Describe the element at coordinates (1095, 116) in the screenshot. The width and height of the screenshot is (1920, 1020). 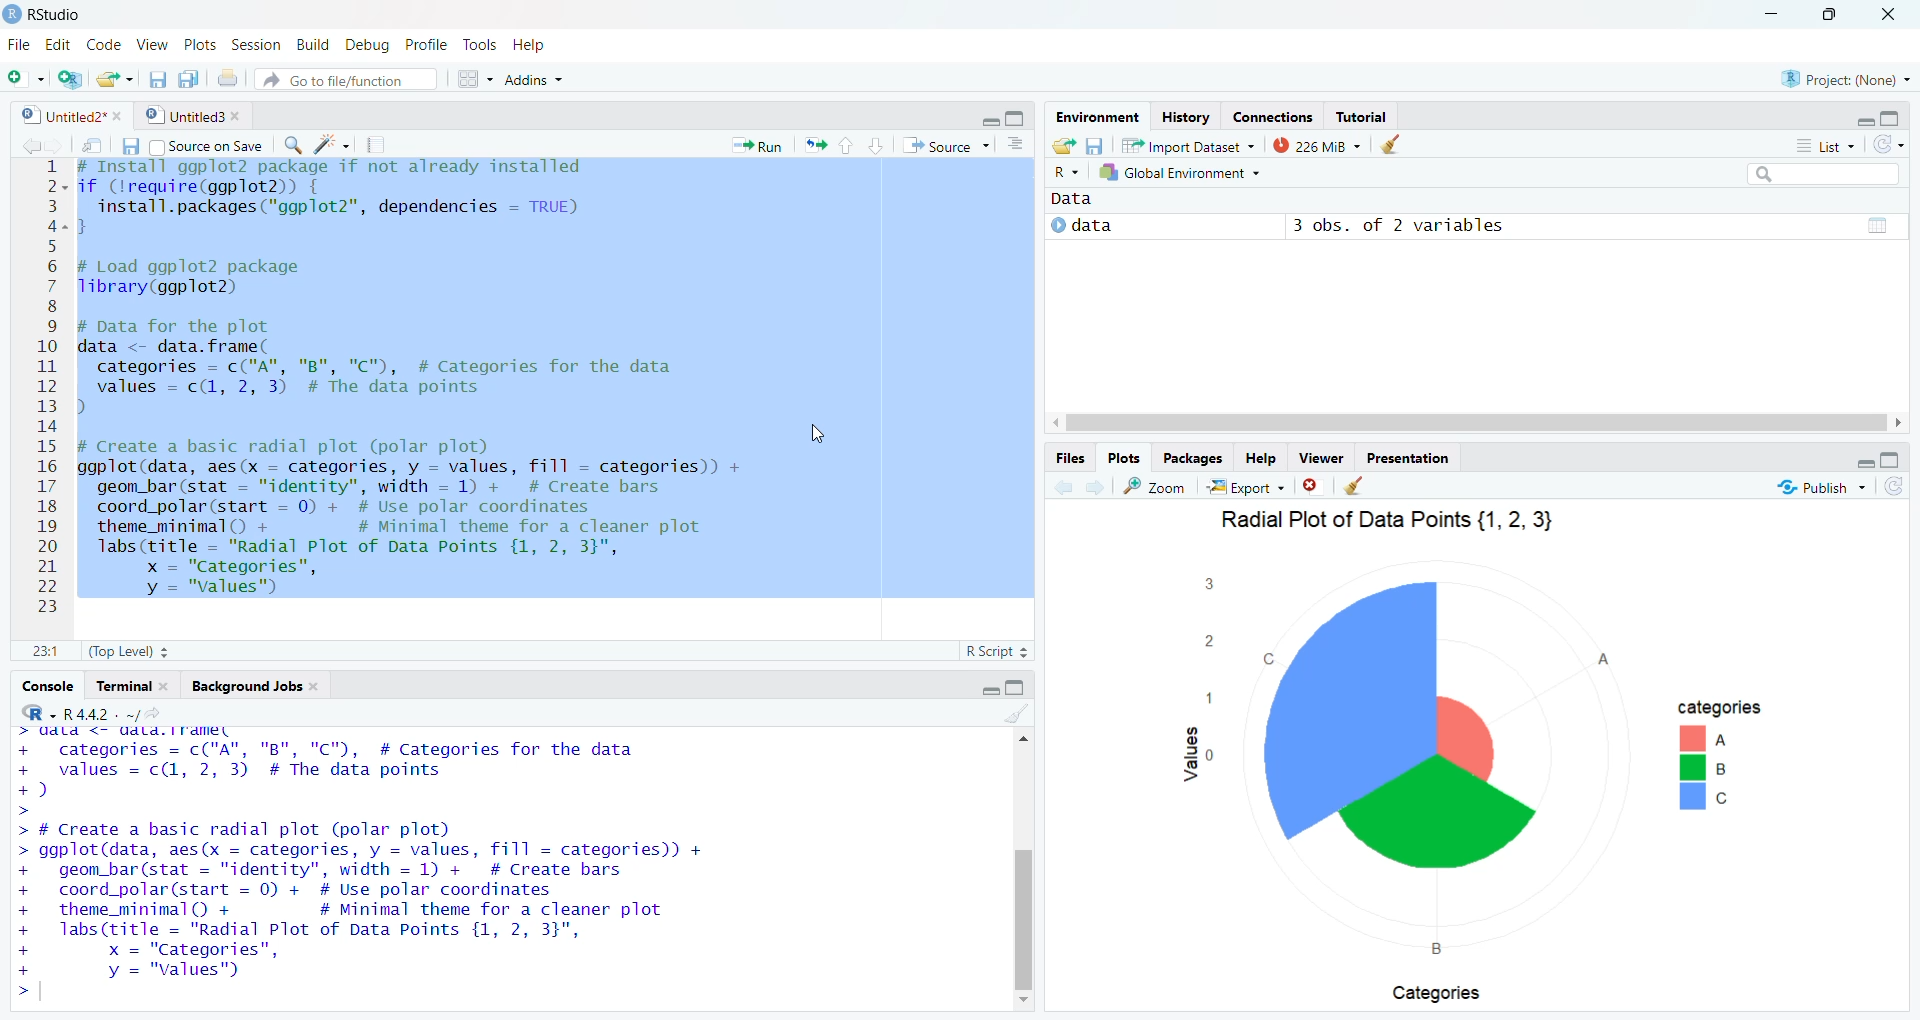
I see `Environment` at that location.